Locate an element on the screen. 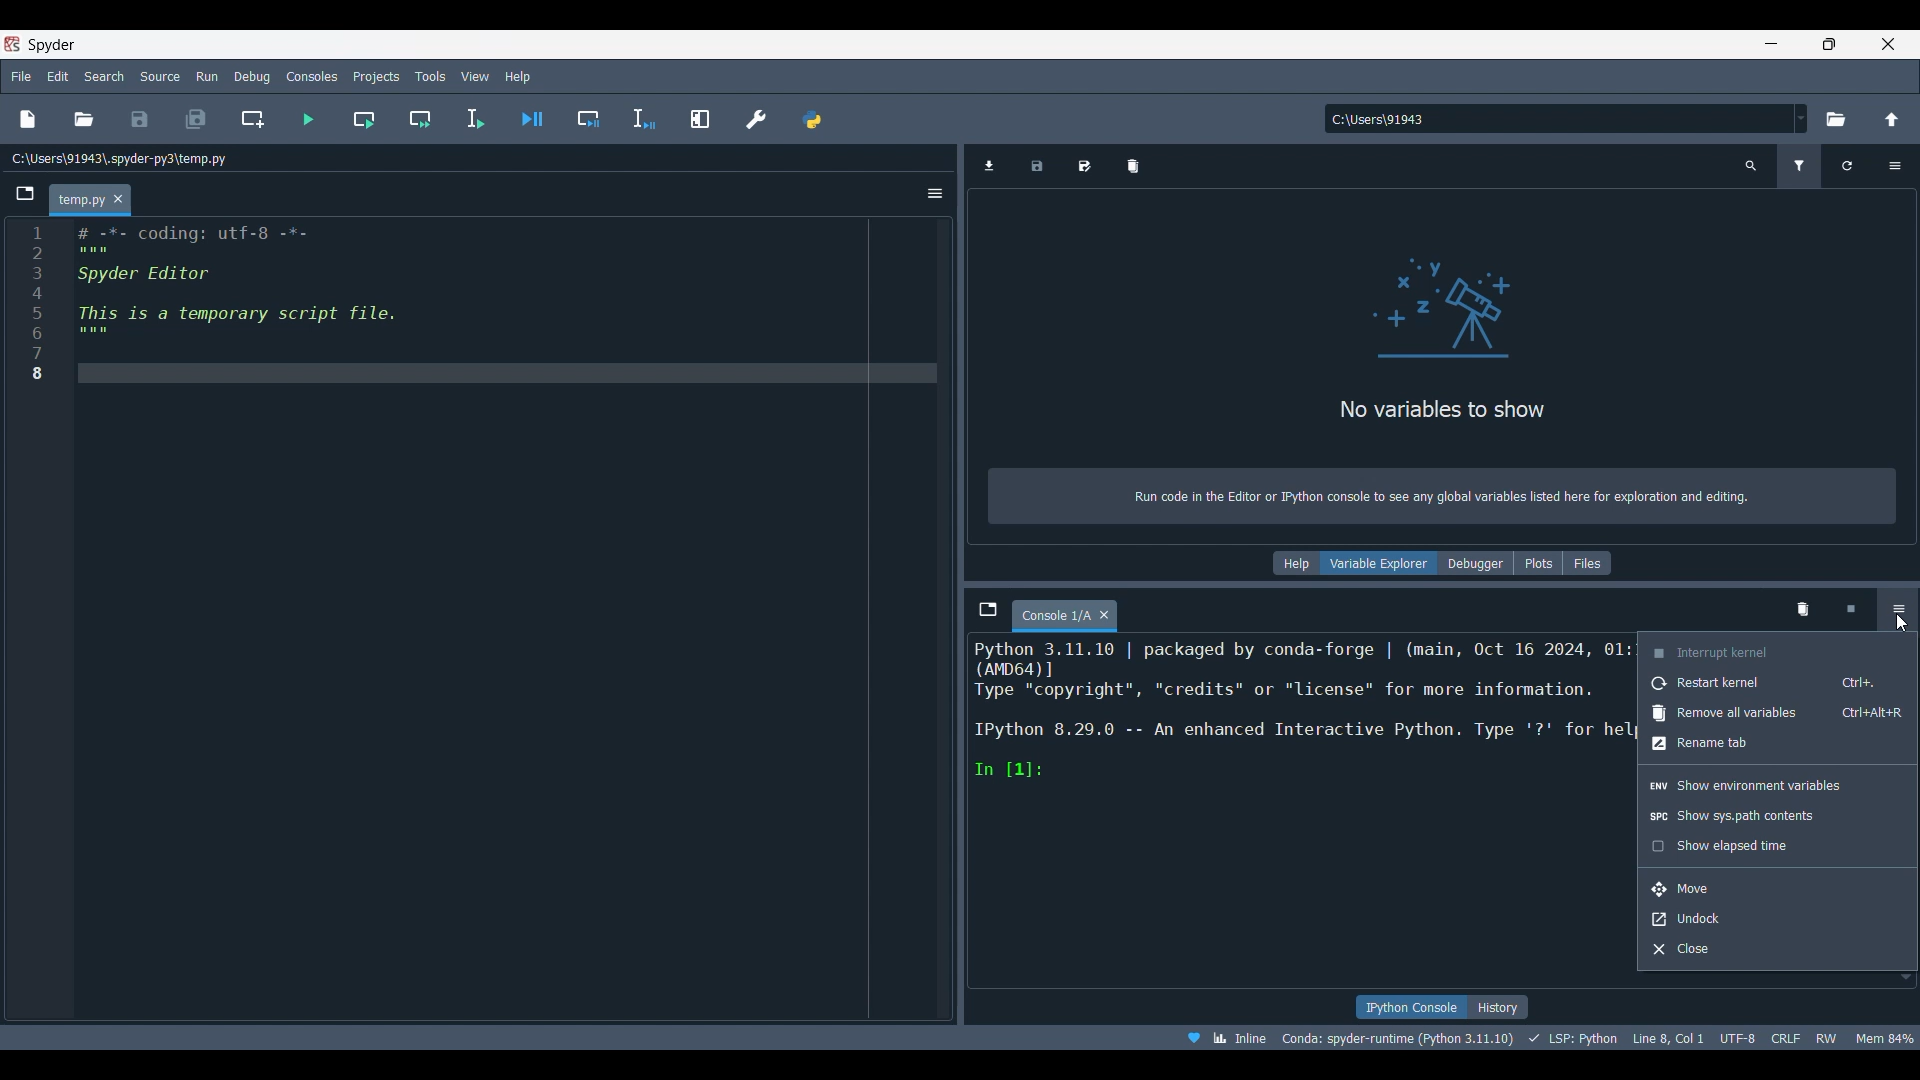  Input folder location is located at coordinates (1558, 118).